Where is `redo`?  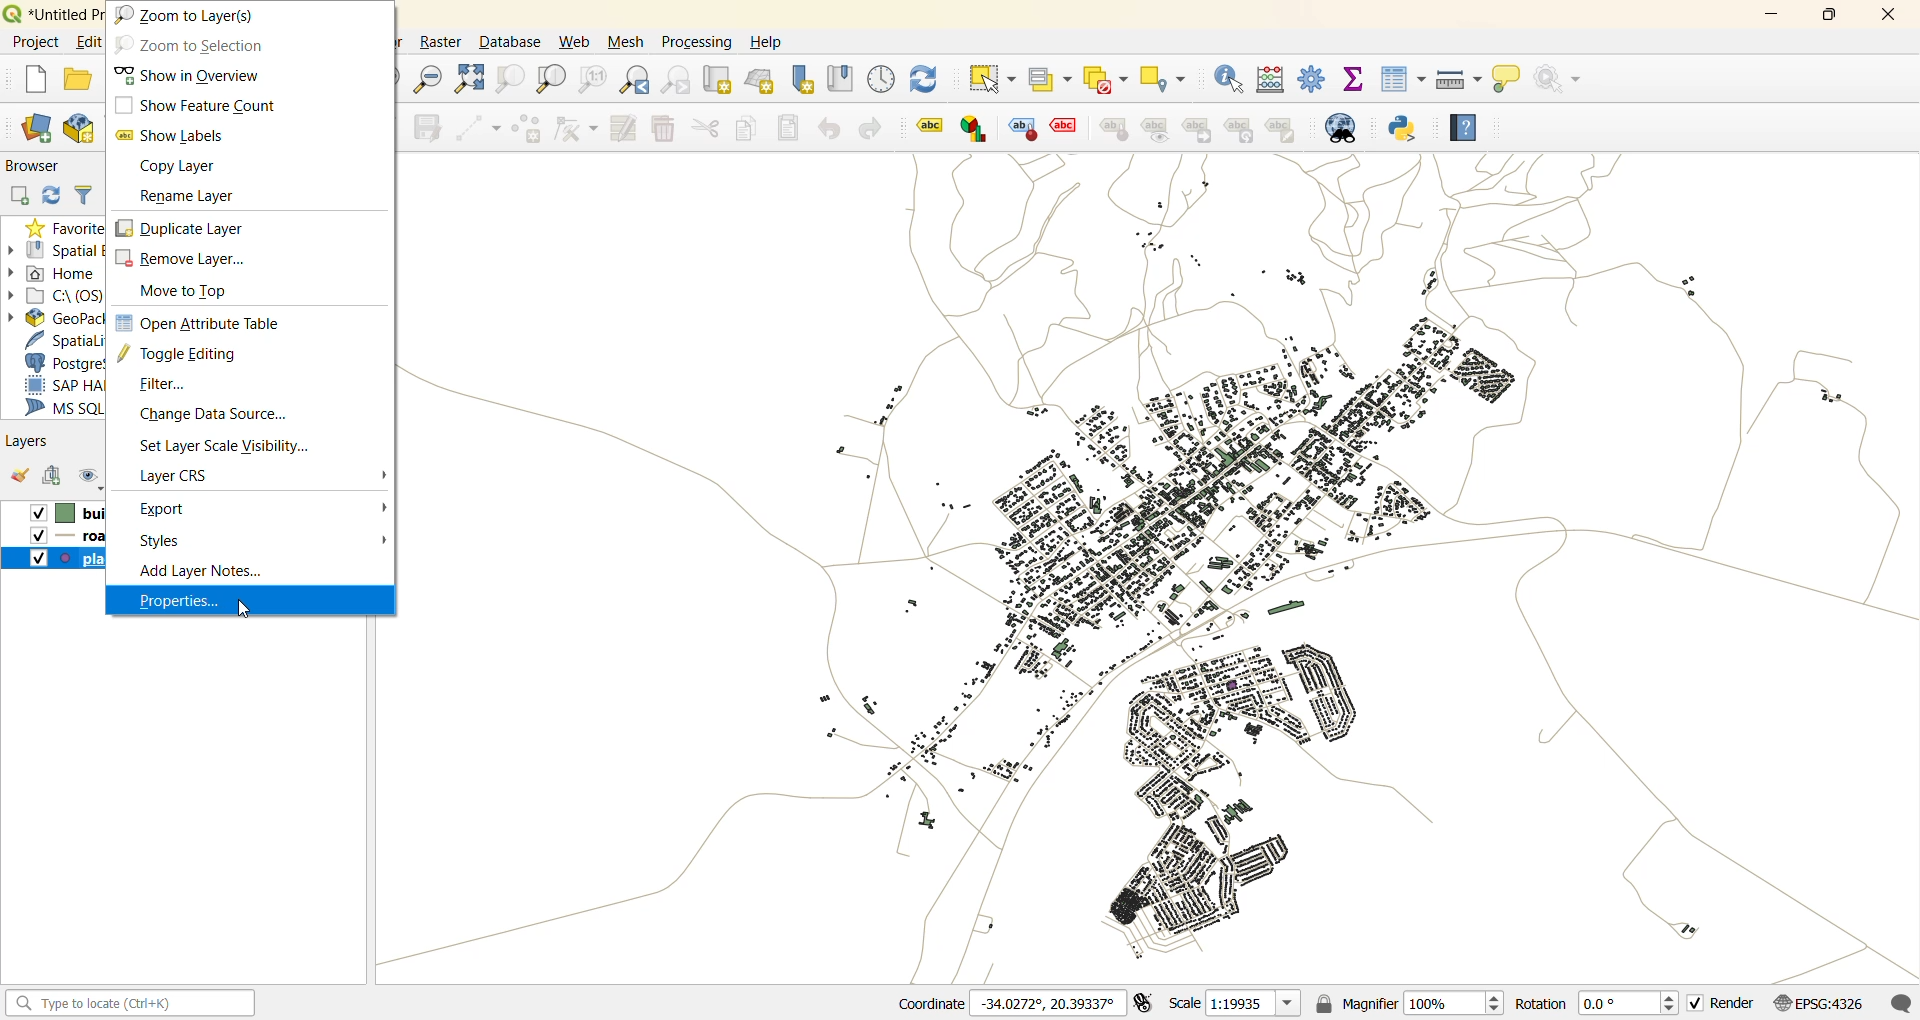
redo is located at coordinates (874, 126).